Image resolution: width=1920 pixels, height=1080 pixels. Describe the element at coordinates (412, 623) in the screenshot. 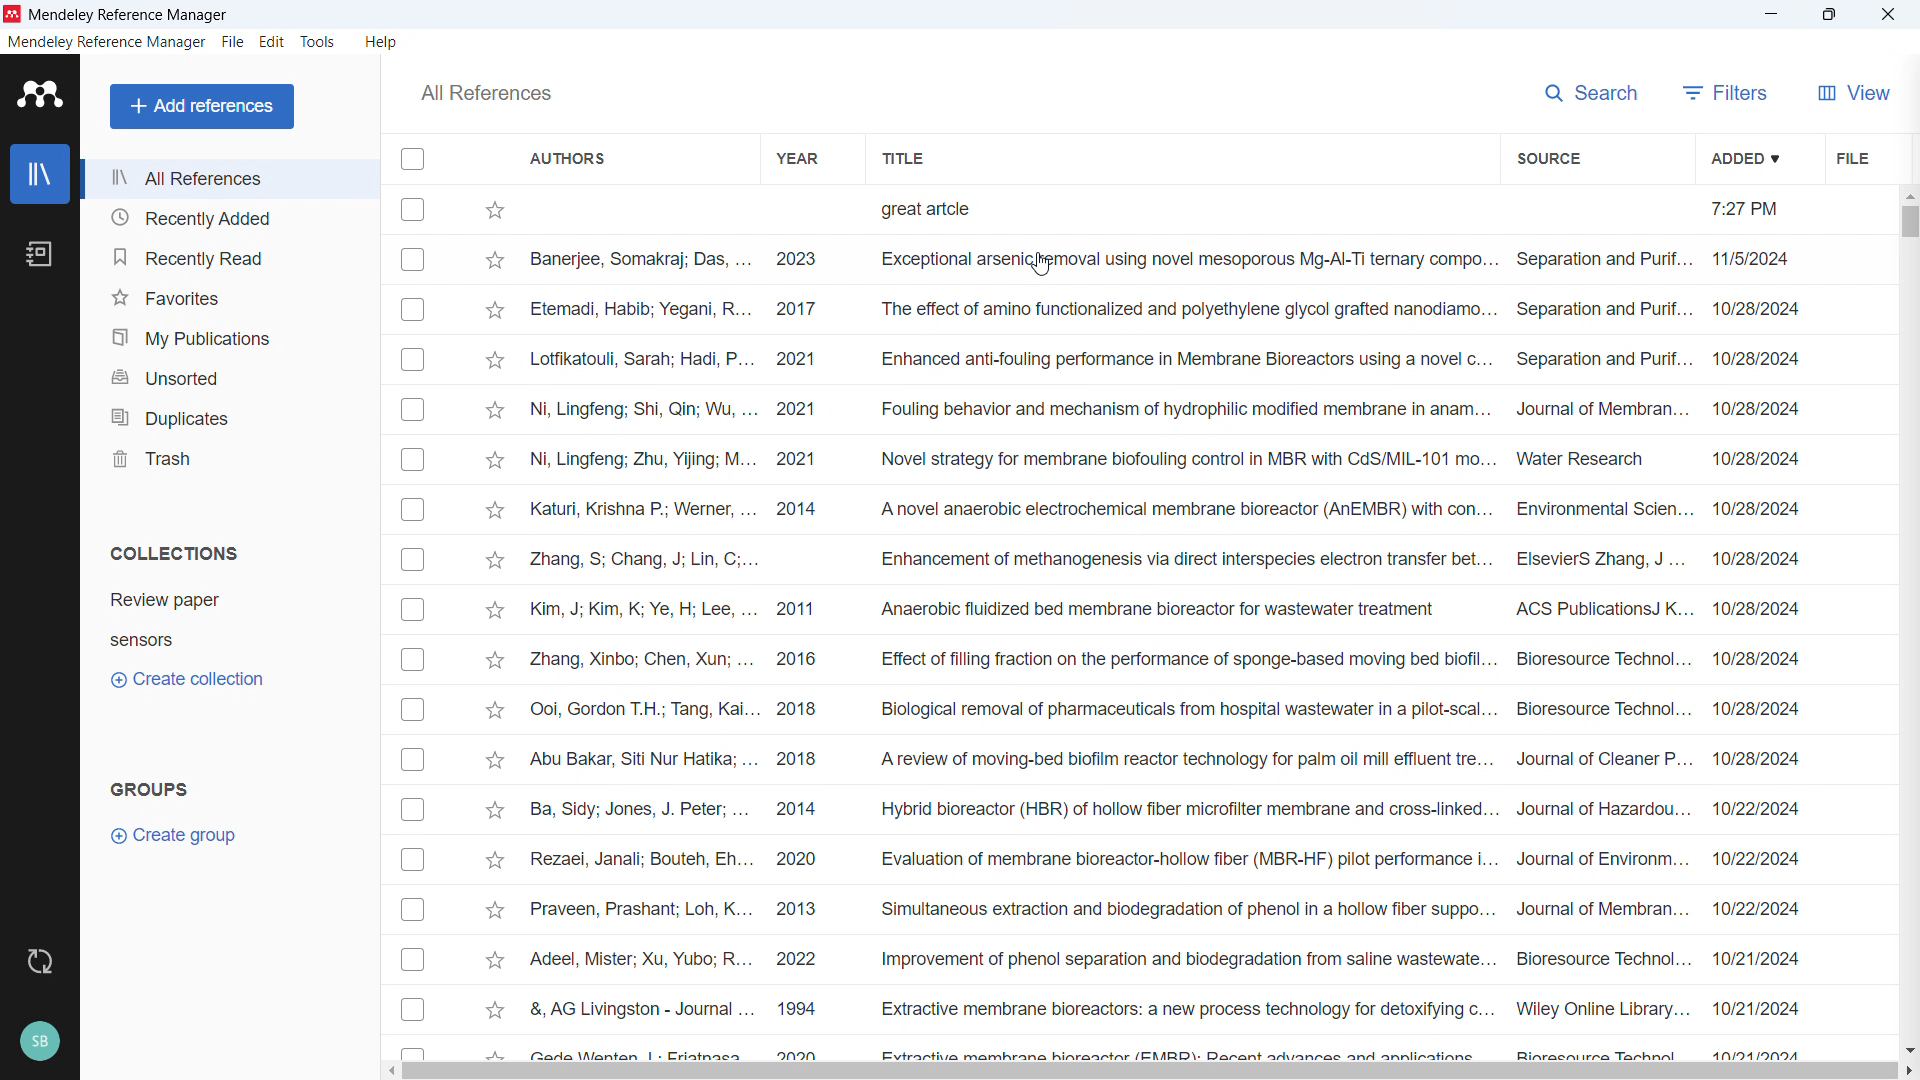

I see `Select individual entries ` at that location.